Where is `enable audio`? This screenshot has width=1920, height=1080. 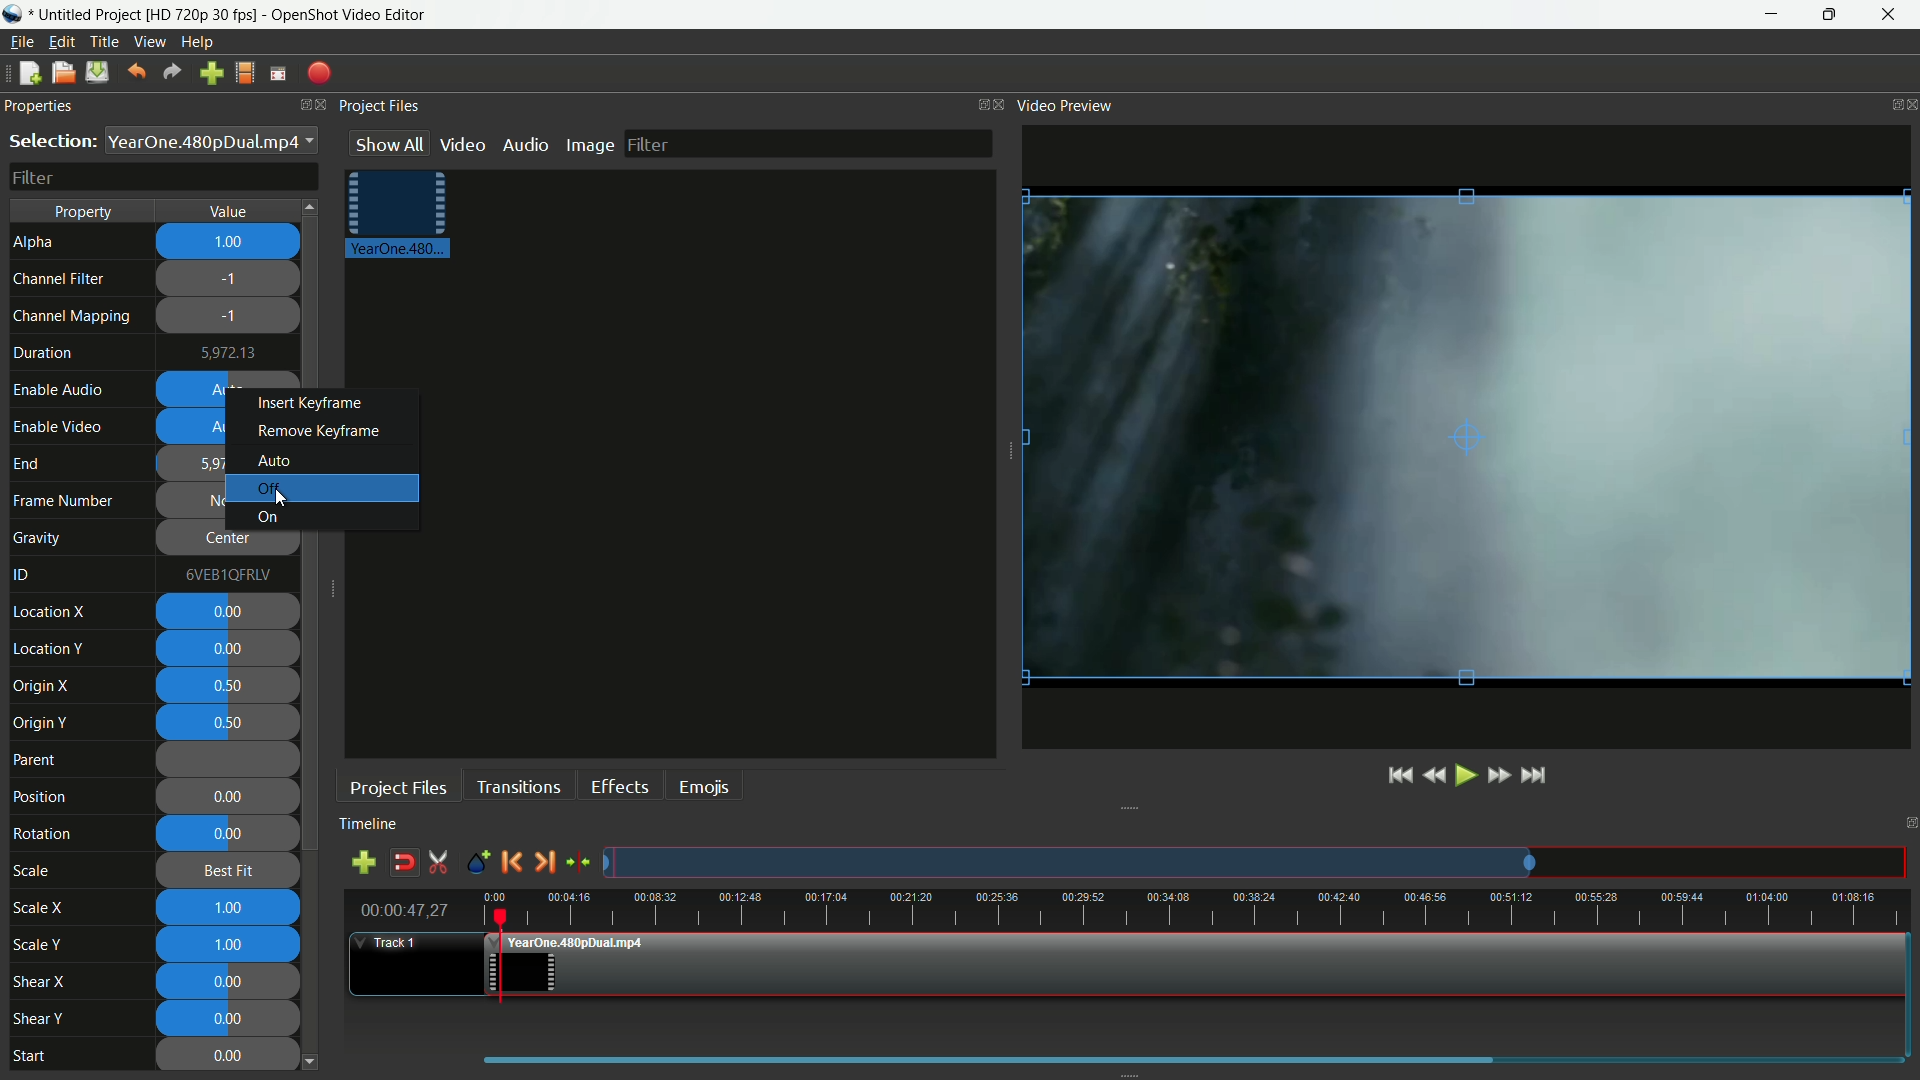
enable audio is located at coordinates (61, 390).